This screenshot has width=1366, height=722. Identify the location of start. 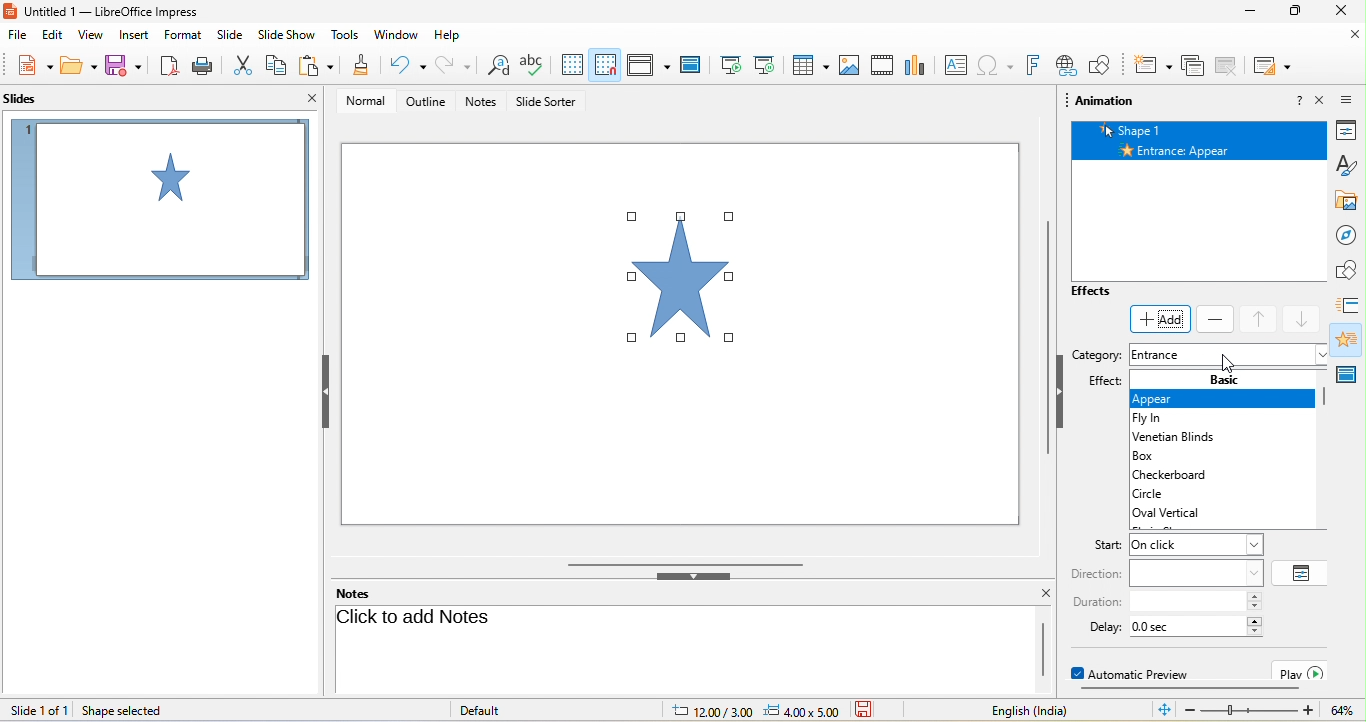
(1098, 546).